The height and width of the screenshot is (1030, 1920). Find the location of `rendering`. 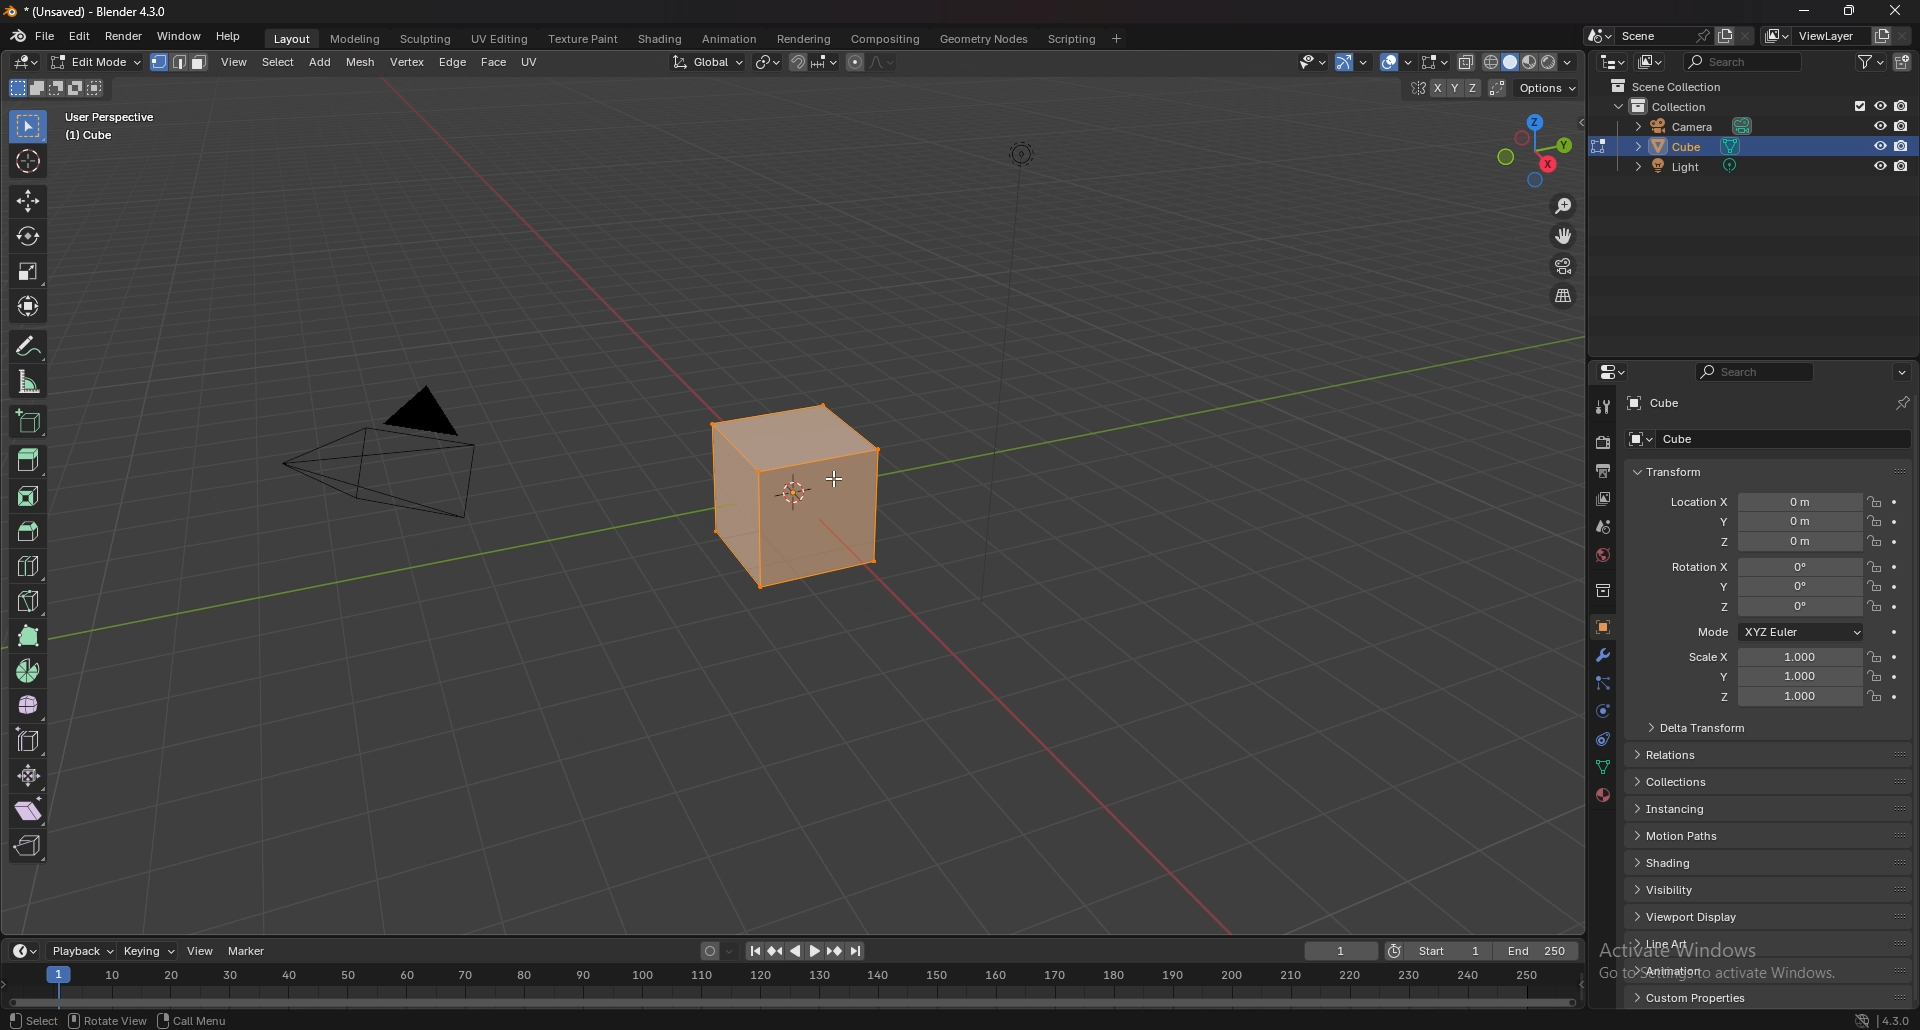

rendering is located at coordinates (803, 40).